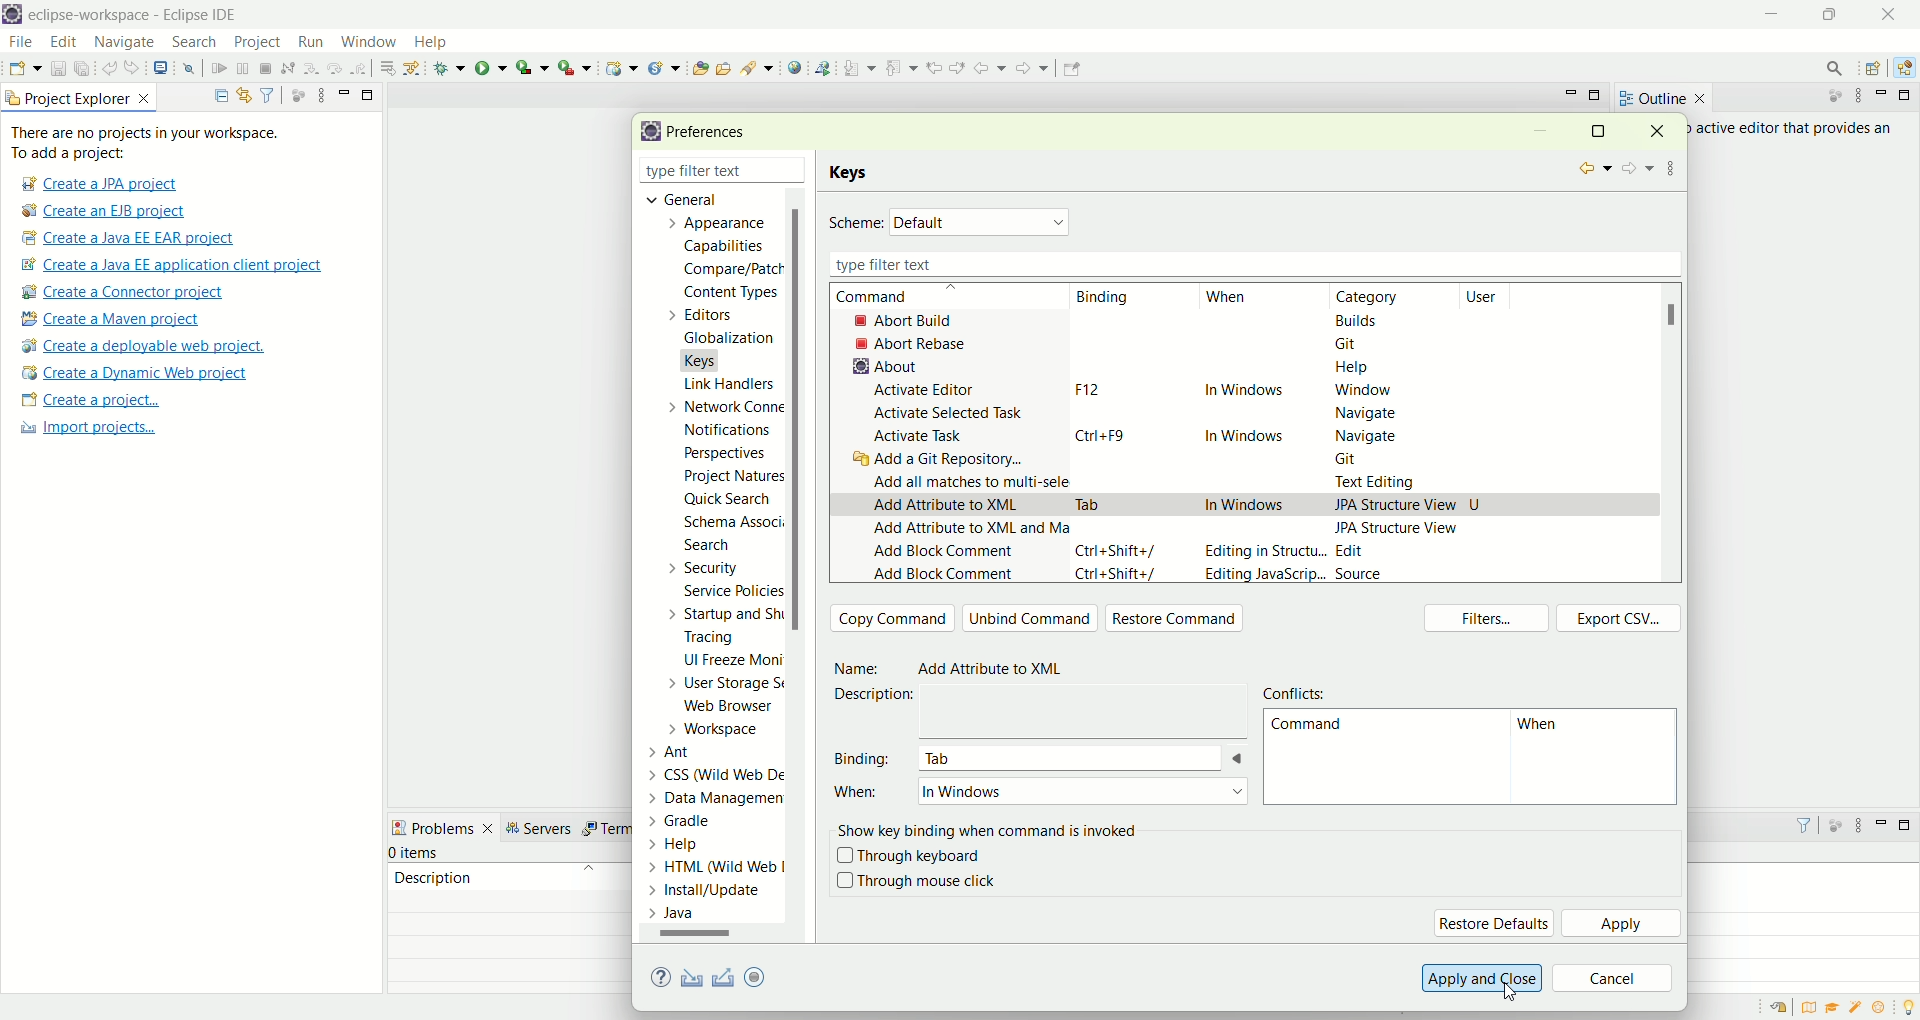  Describe the element at coordinates (25, 71) in the screenshot. I see `open` at that location.